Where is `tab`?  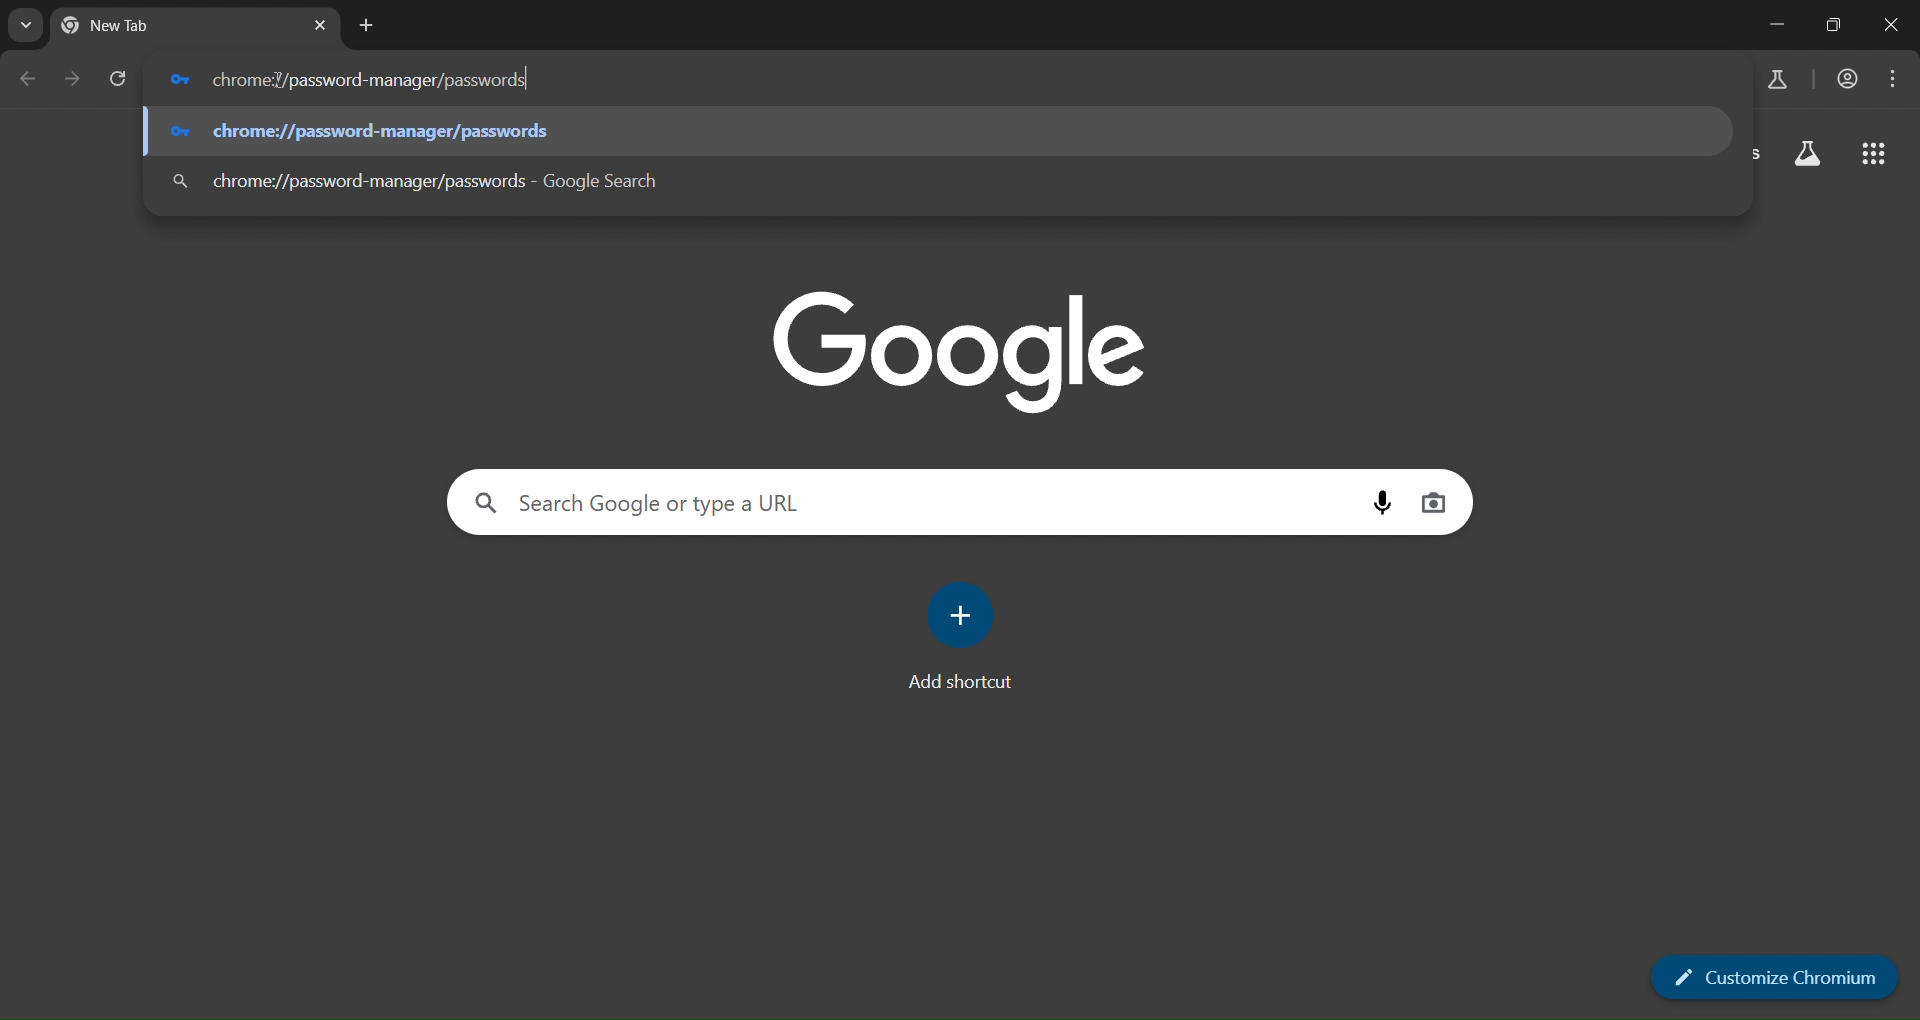 tab is located at coordinates (146, 25).